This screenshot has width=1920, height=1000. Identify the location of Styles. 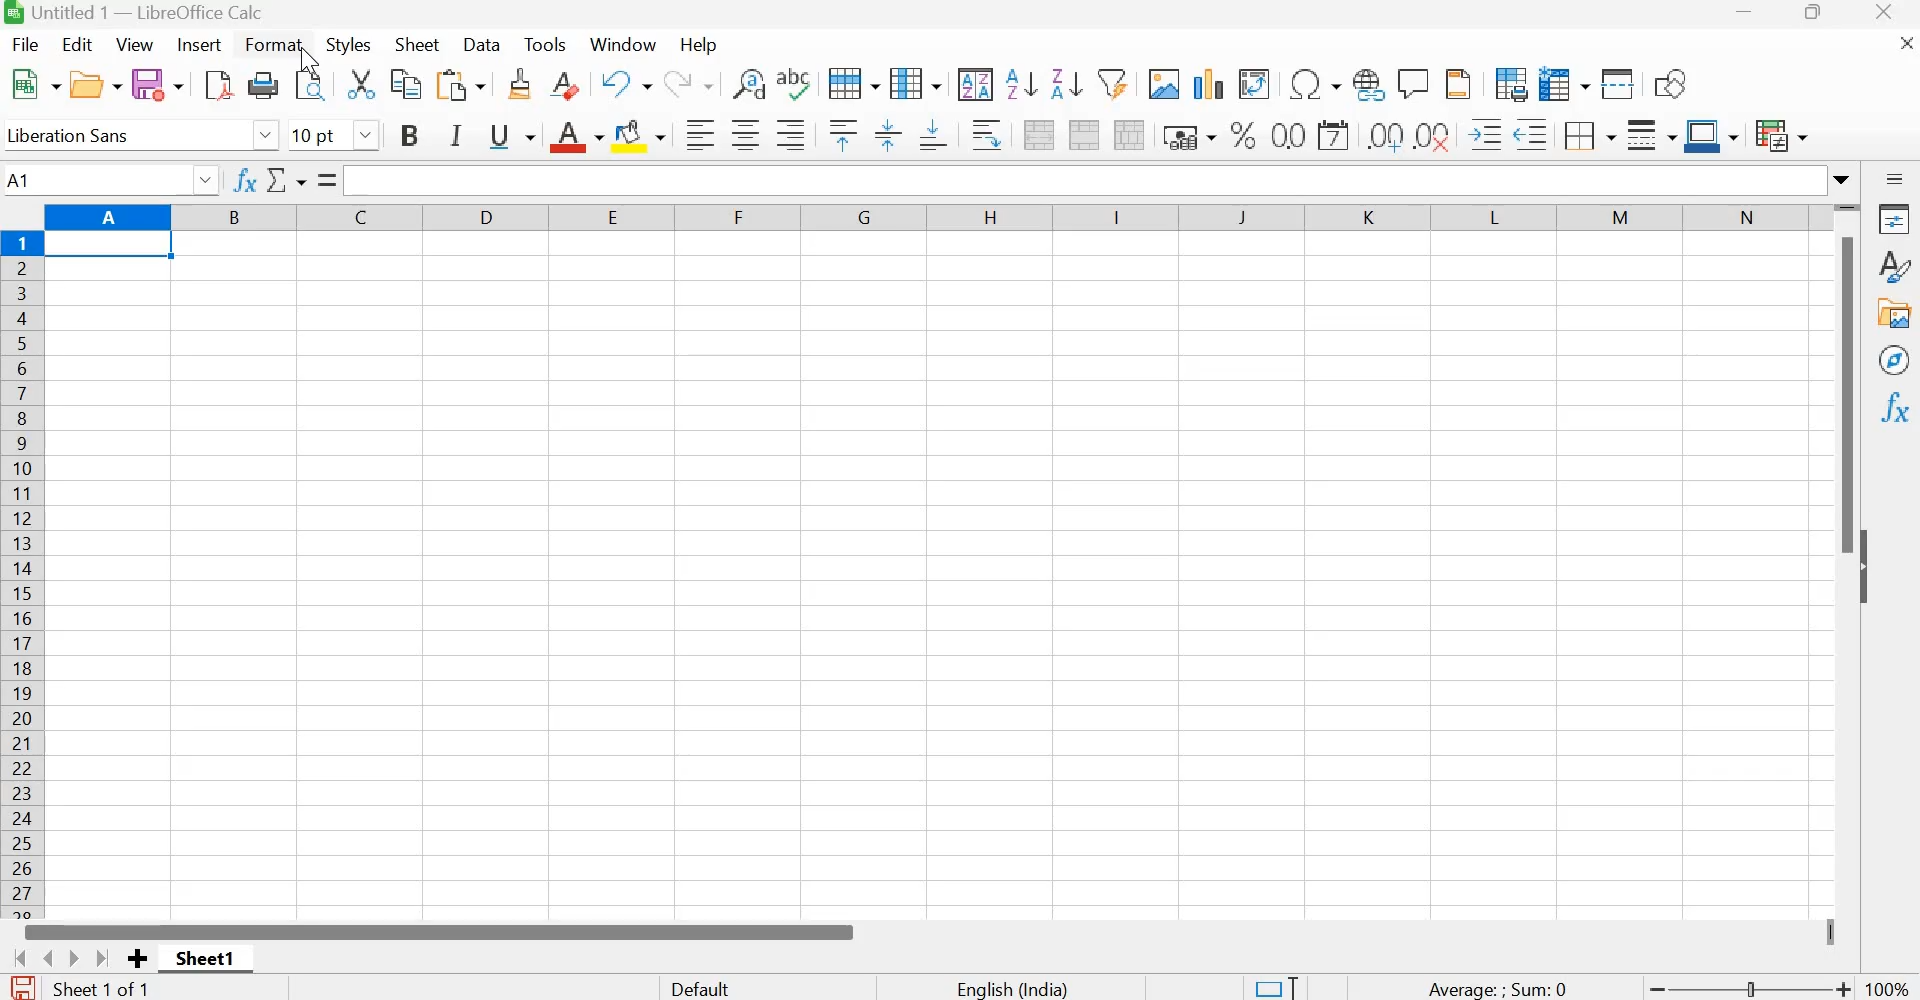
(348, 46).